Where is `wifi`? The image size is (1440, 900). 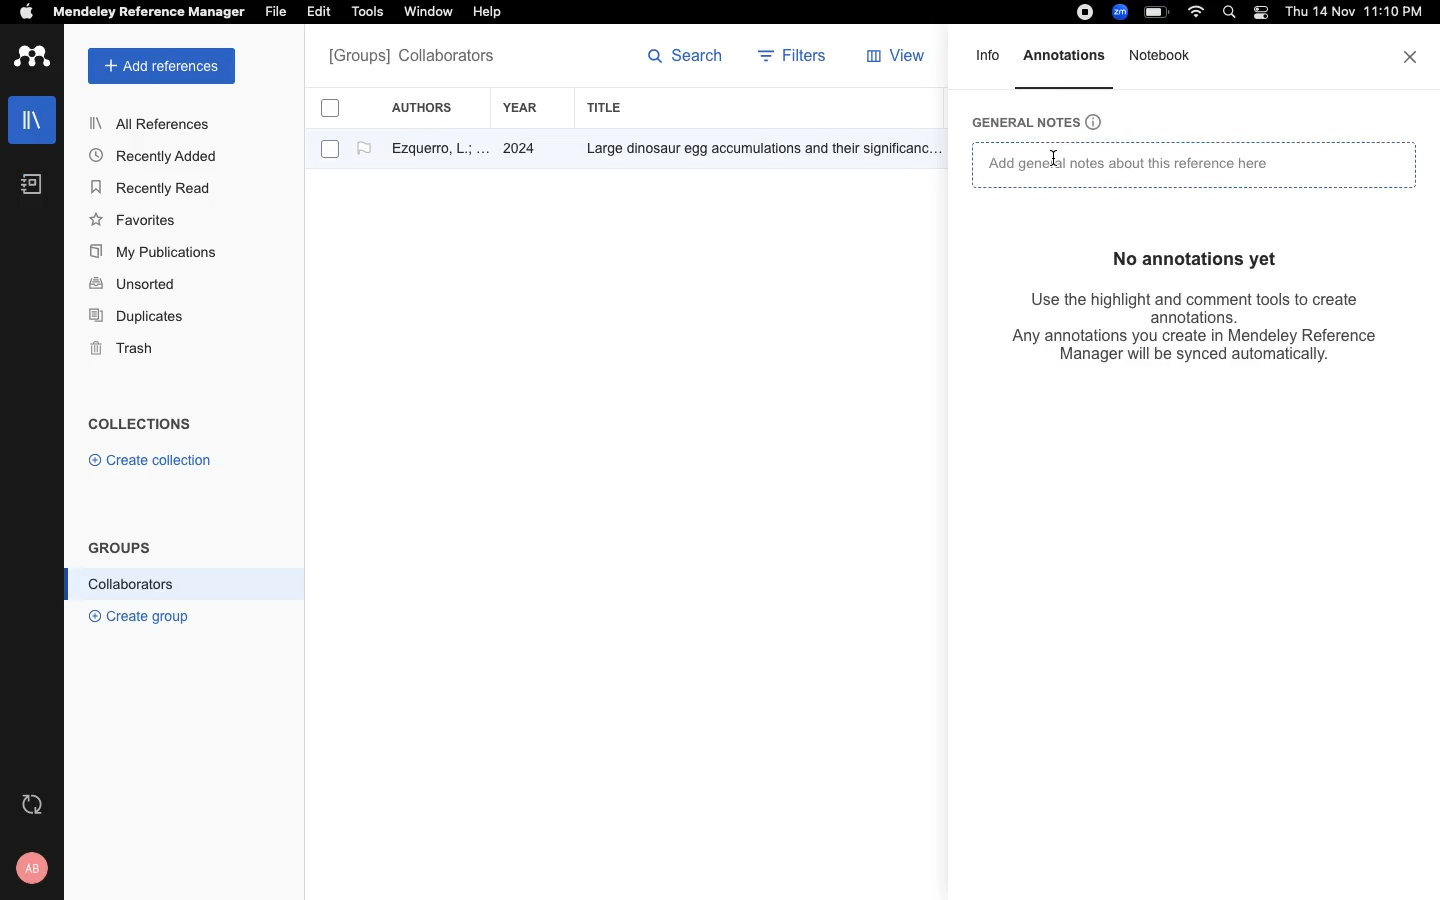 wifi is located at coordinates (1199, 12).